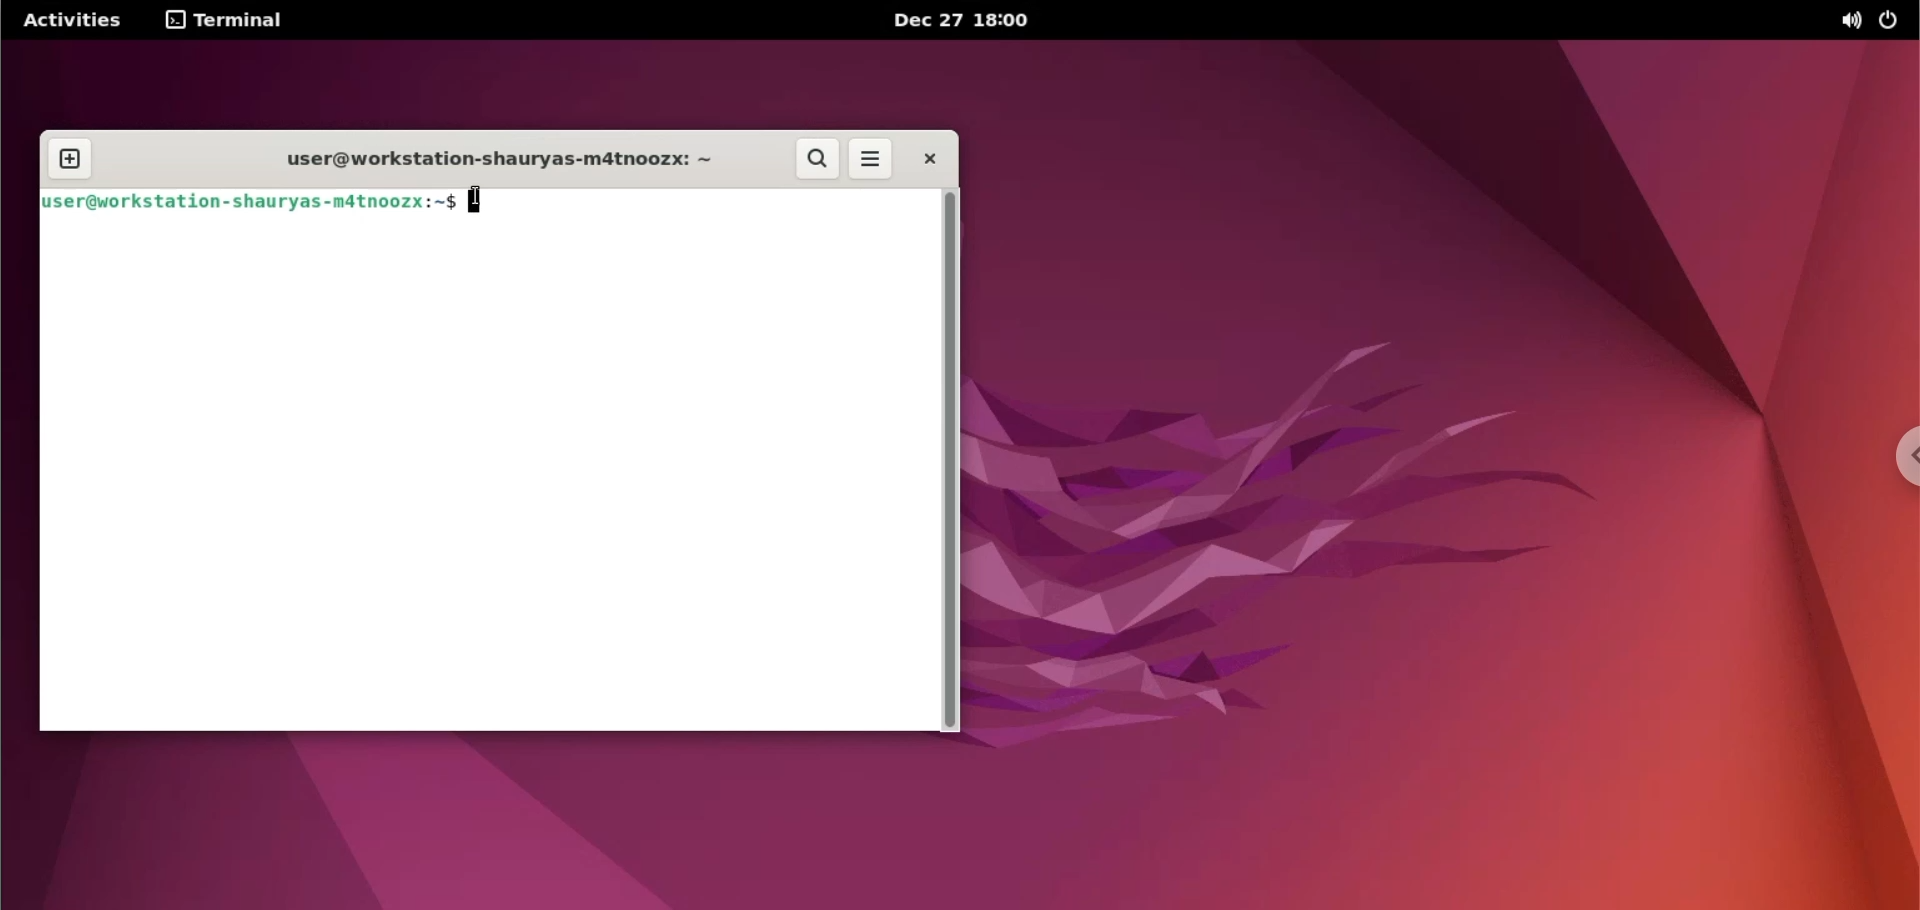  I want to click on   user@workstation-shauryas-m4tnoozx: ~, so click(250, 201).